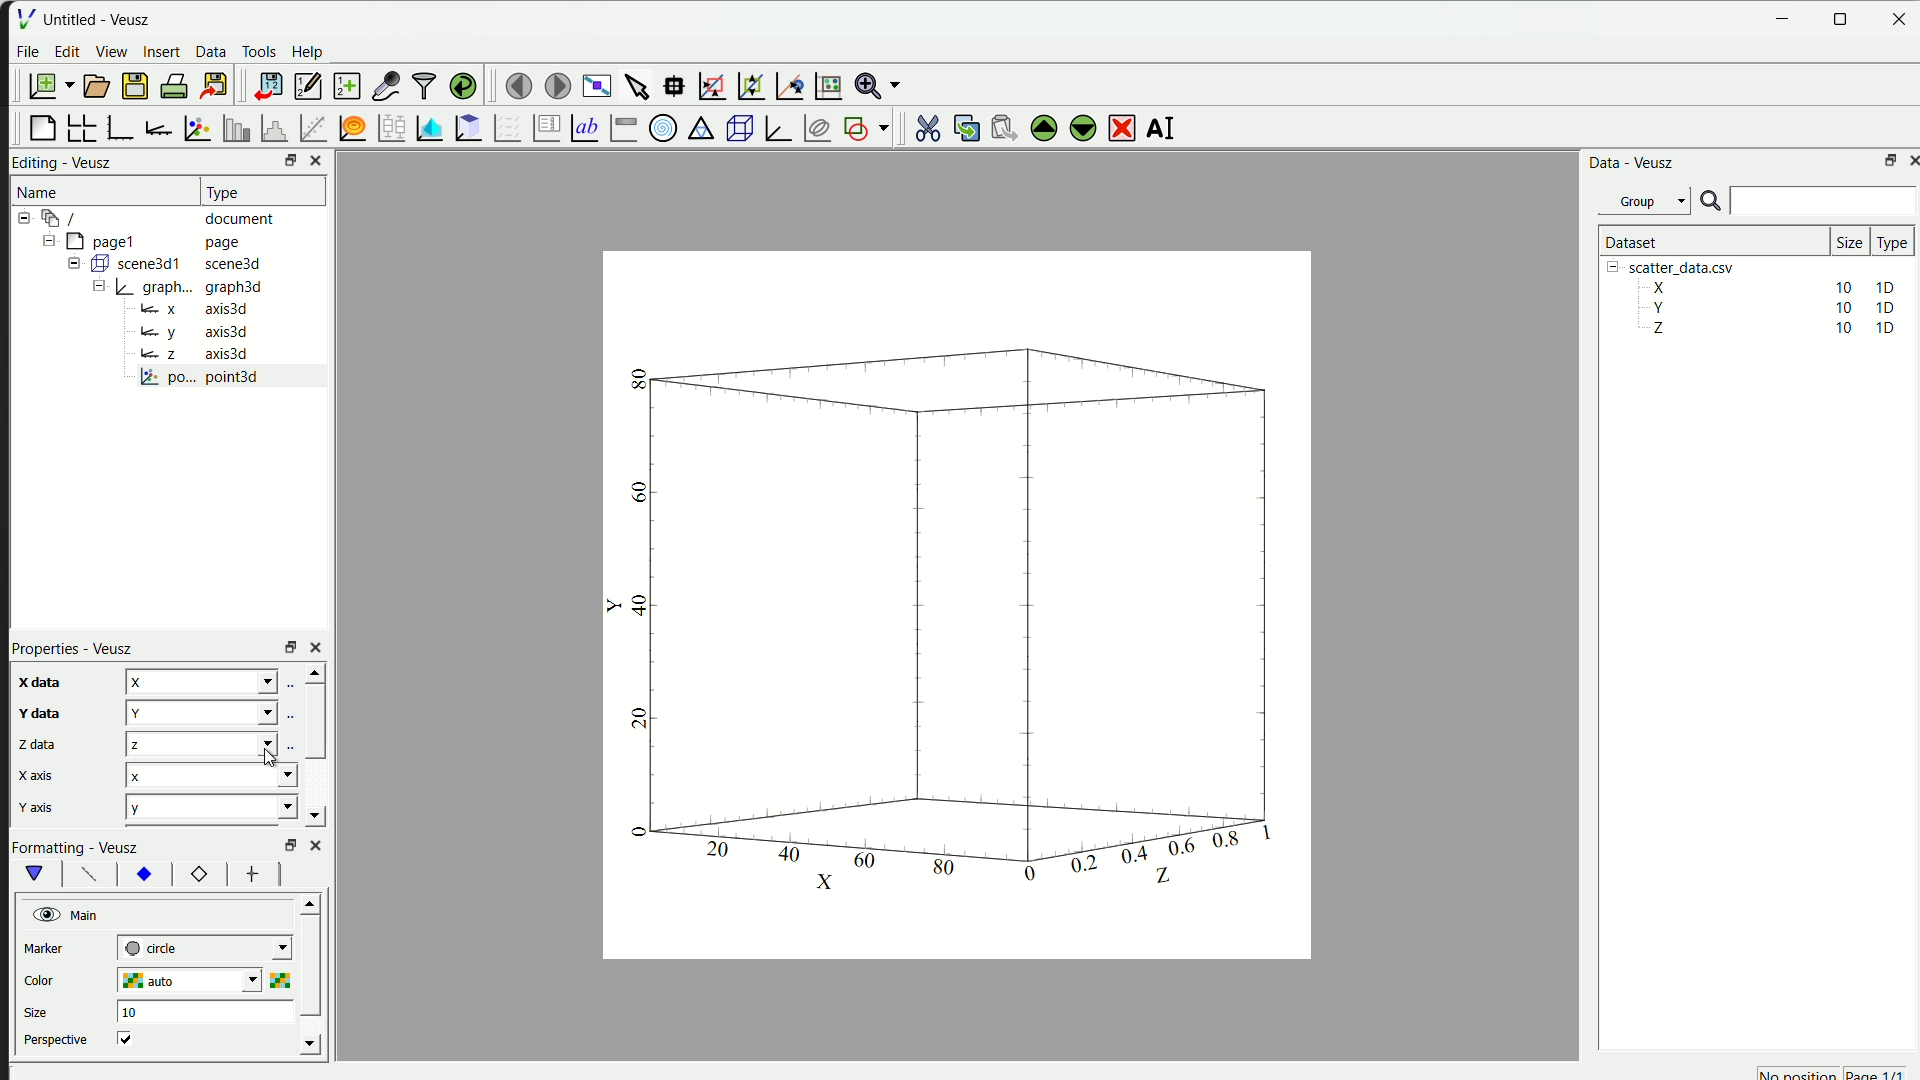 Image resolution: width=1920 pixels, height=1080 pixels. What do you see at coordinates (594, 83) in the screenshot?
I see `view plot full screen` at bounding box center [594, 83].